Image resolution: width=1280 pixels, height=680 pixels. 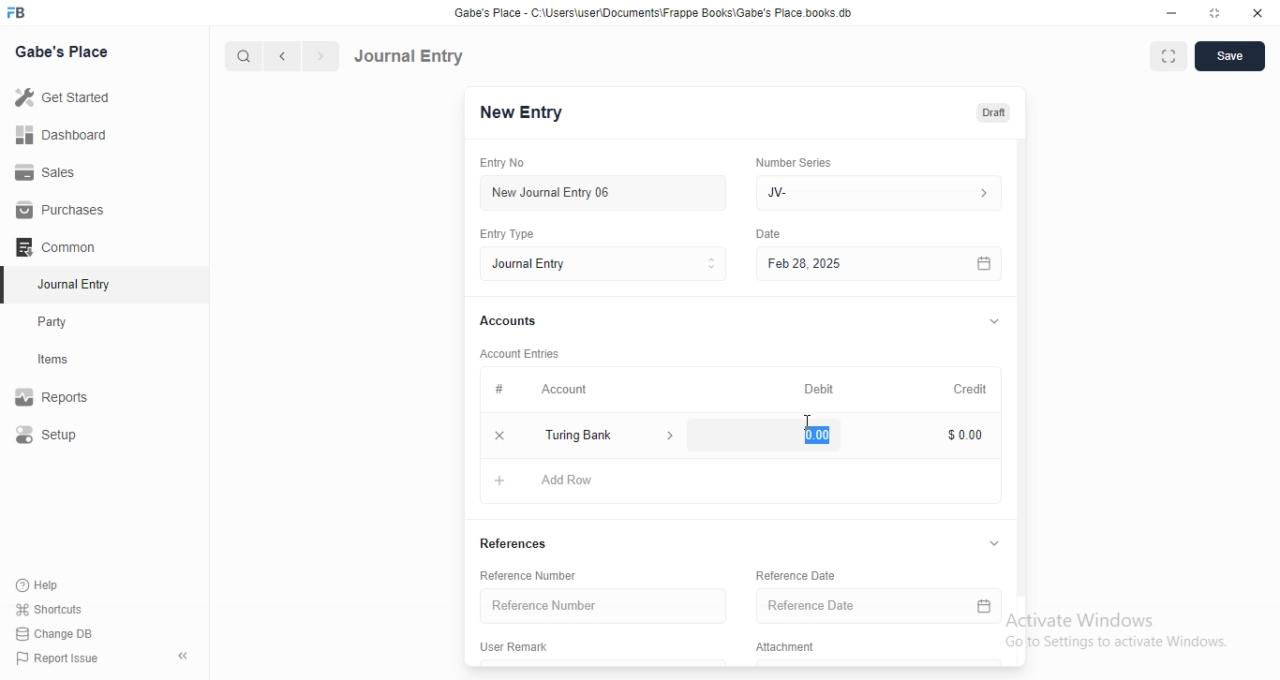 What do you see at coordinates (318, 57) in the screenshot?
I see `next` at bounding box center [318, 57].